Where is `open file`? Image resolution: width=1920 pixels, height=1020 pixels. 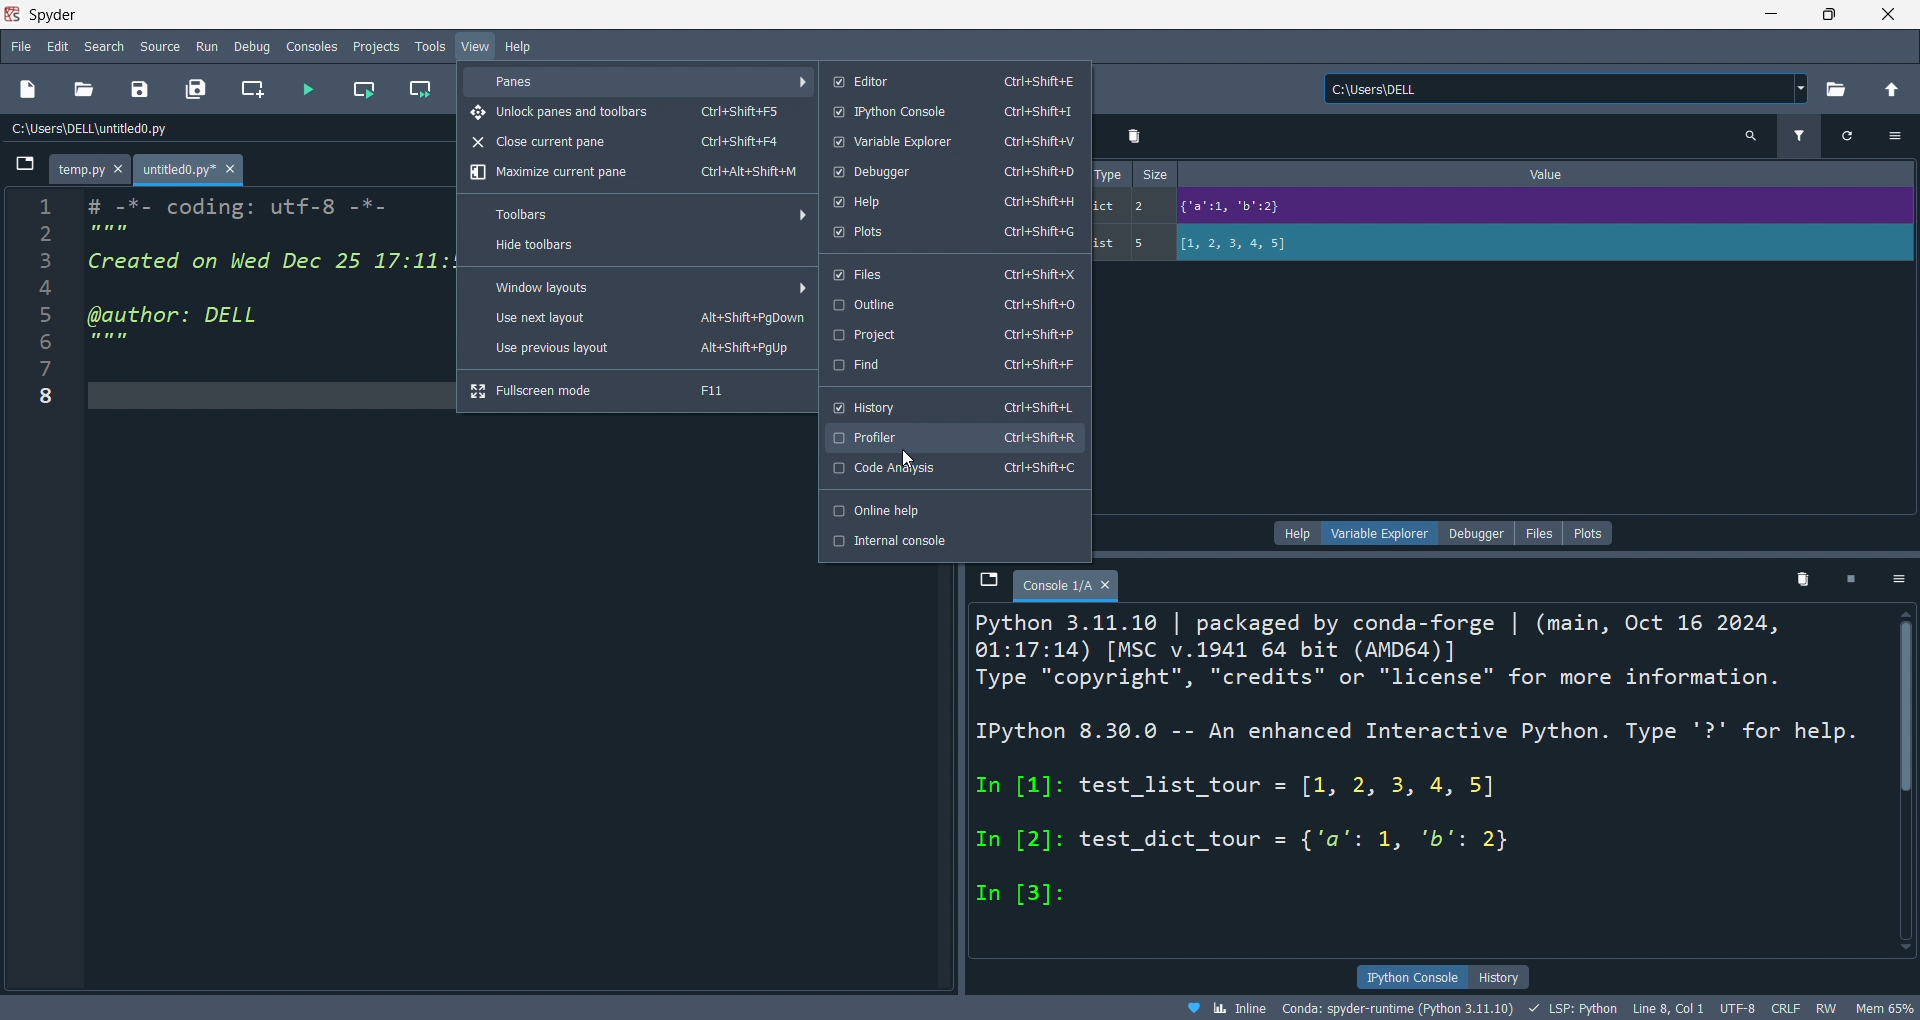 open file is located at coordinates (86, 87).